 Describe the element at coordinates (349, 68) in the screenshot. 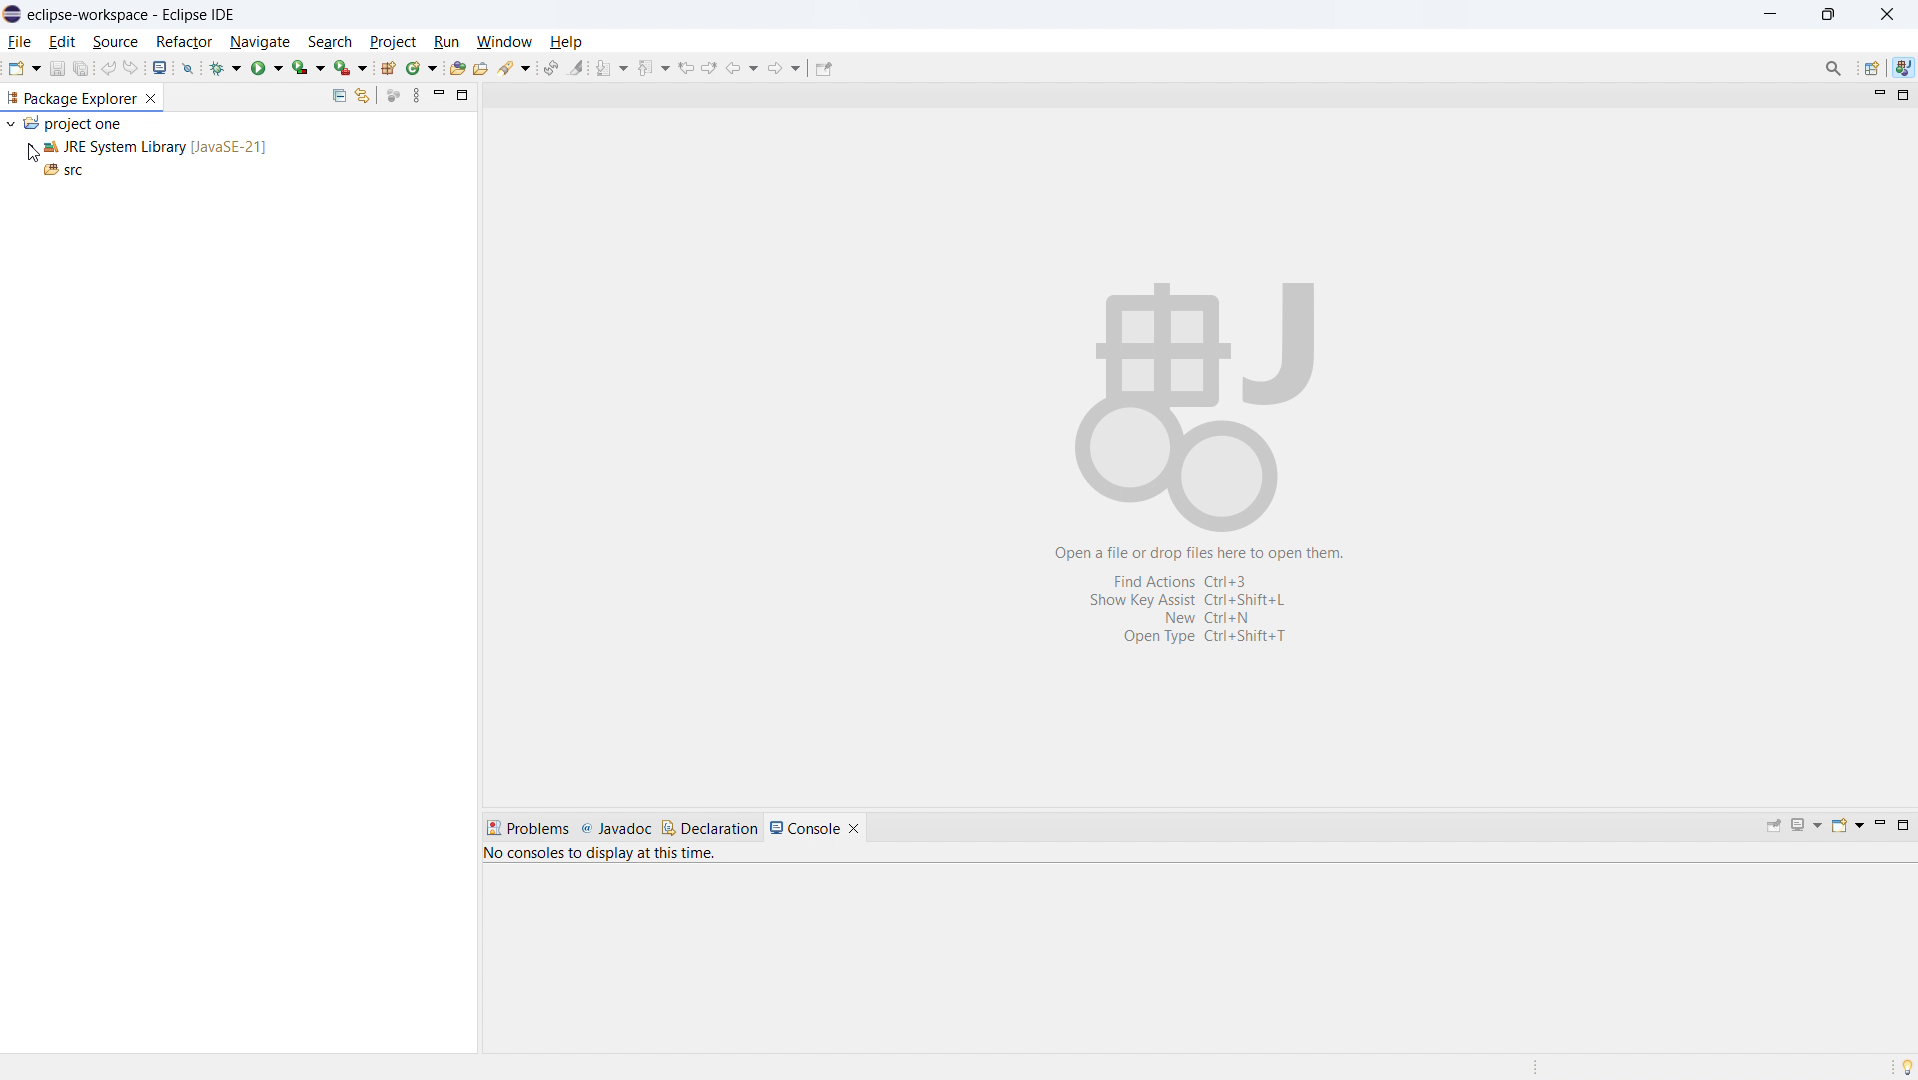

I see `new window` at that location.